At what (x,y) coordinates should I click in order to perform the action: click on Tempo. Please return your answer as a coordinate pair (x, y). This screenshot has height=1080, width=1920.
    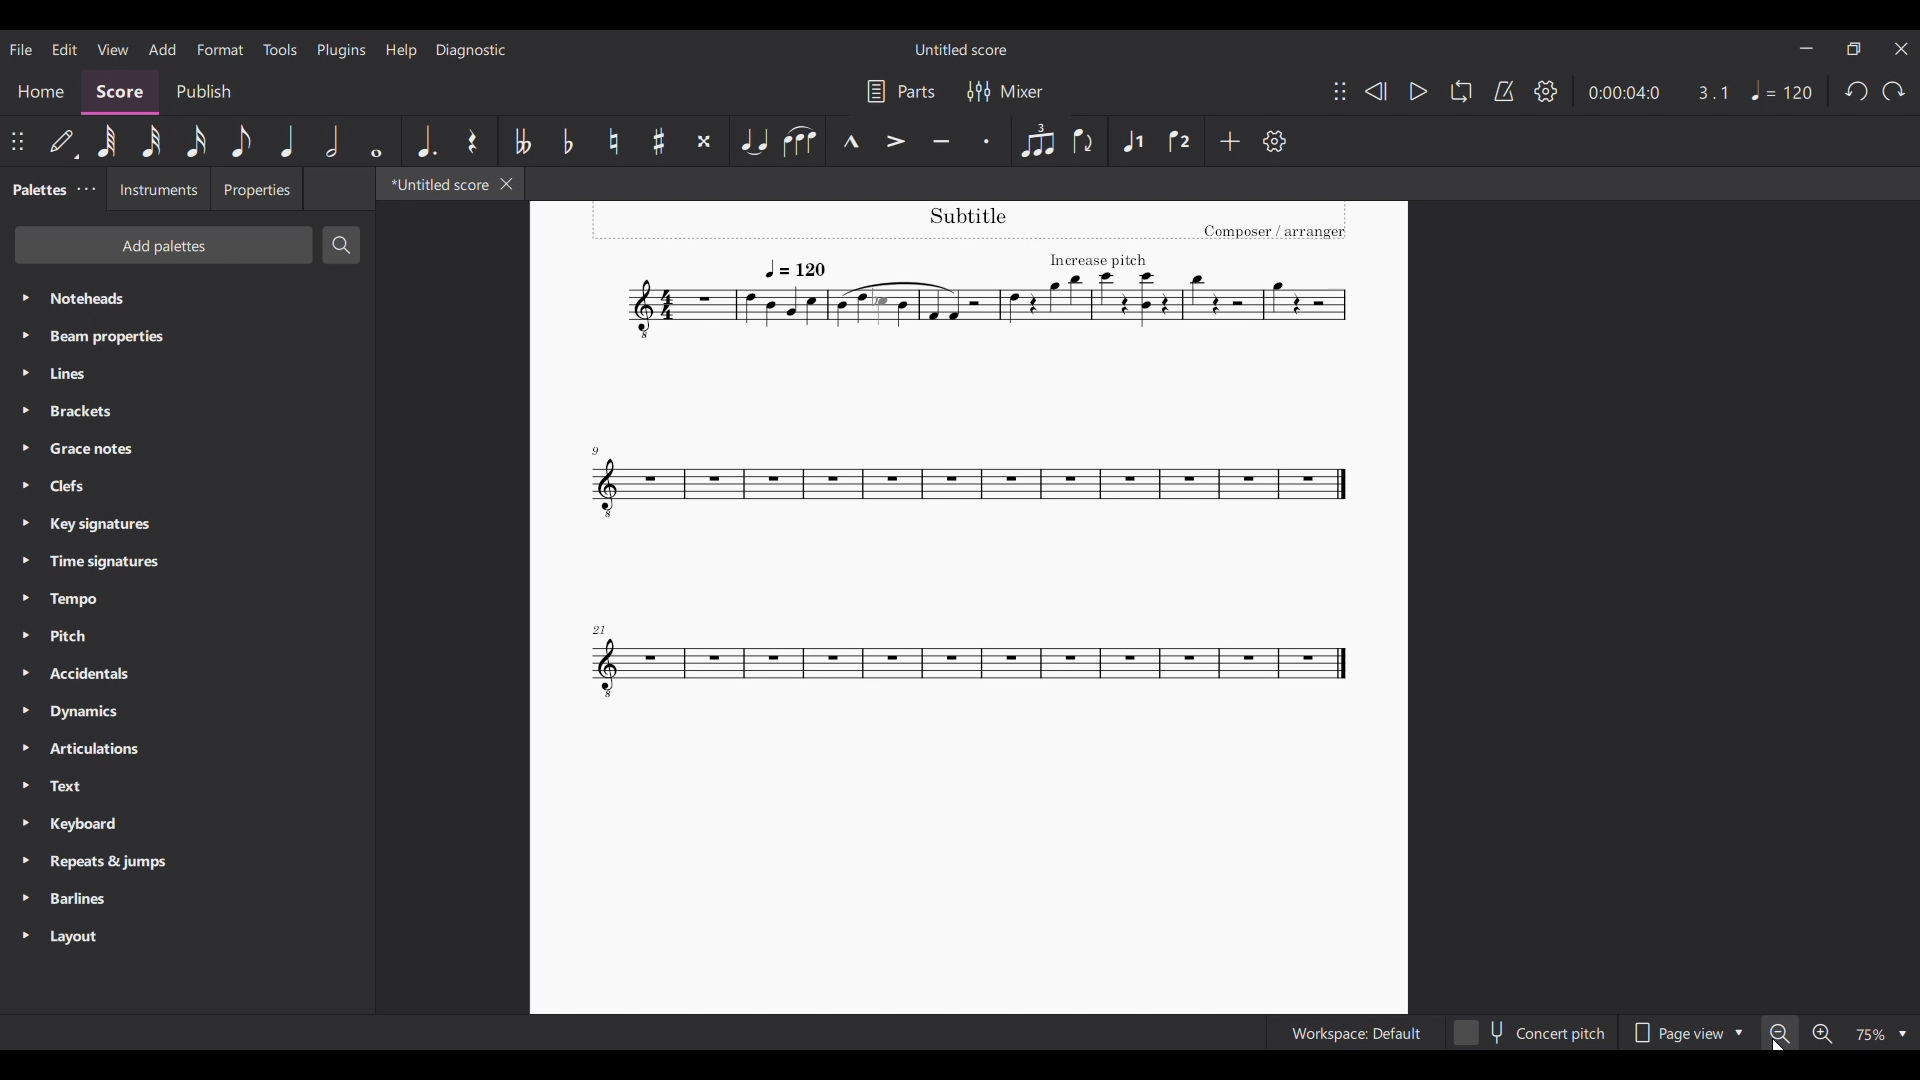
    Looking at the image, I should click on (187, 599).